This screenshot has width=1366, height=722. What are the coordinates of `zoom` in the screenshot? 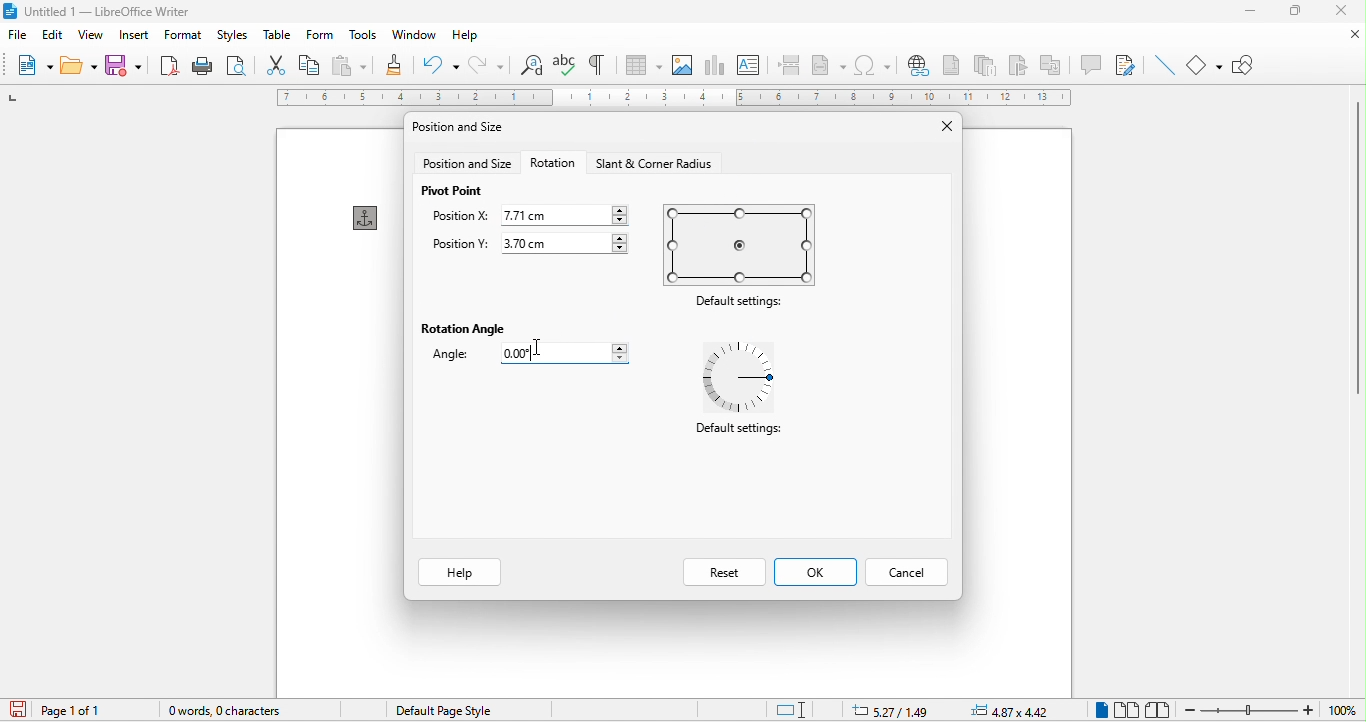 It's located at (1272, 709).